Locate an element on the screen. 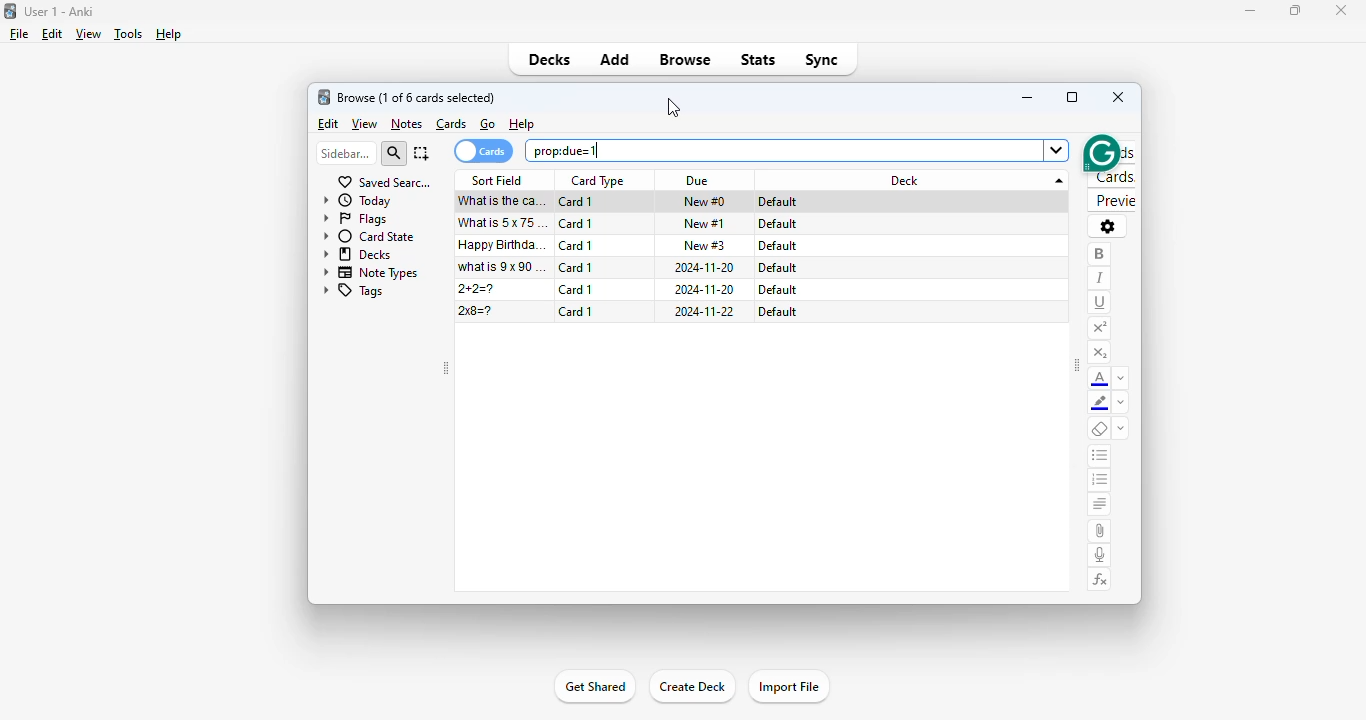 The image size is (1366, 720). notes is located at coordinates (407, 124).